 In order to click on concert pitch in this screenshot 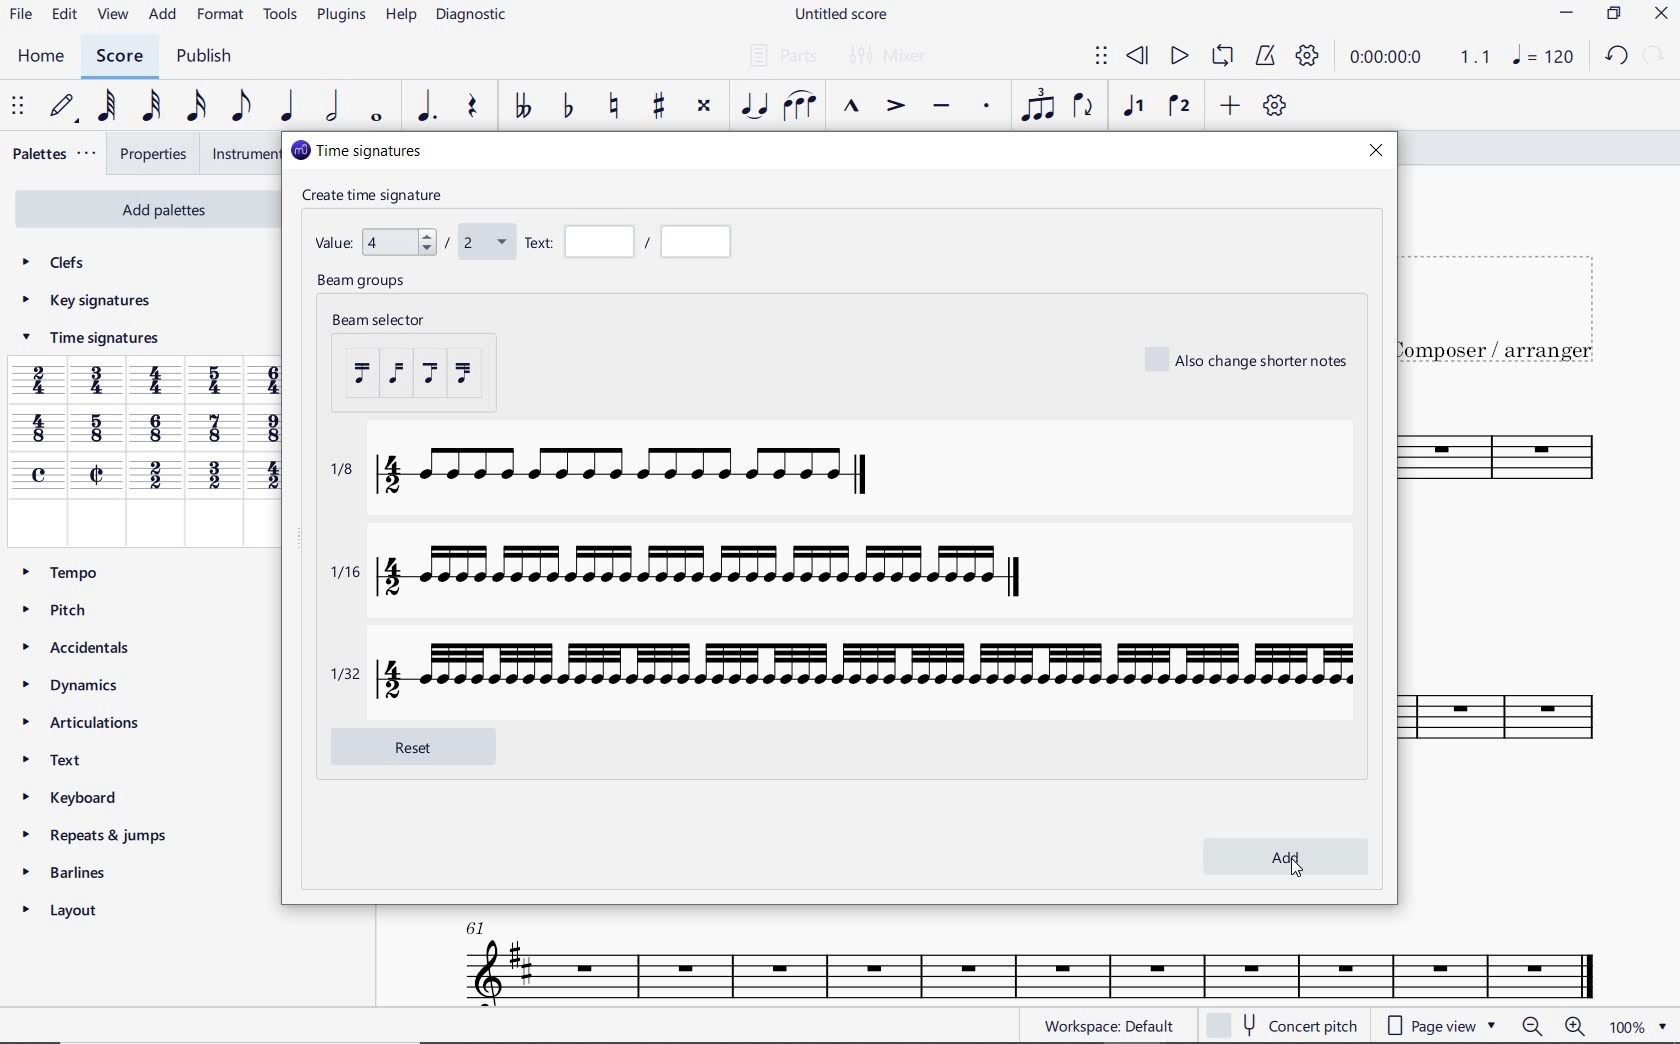, I will do `click(1282, 1023)`.